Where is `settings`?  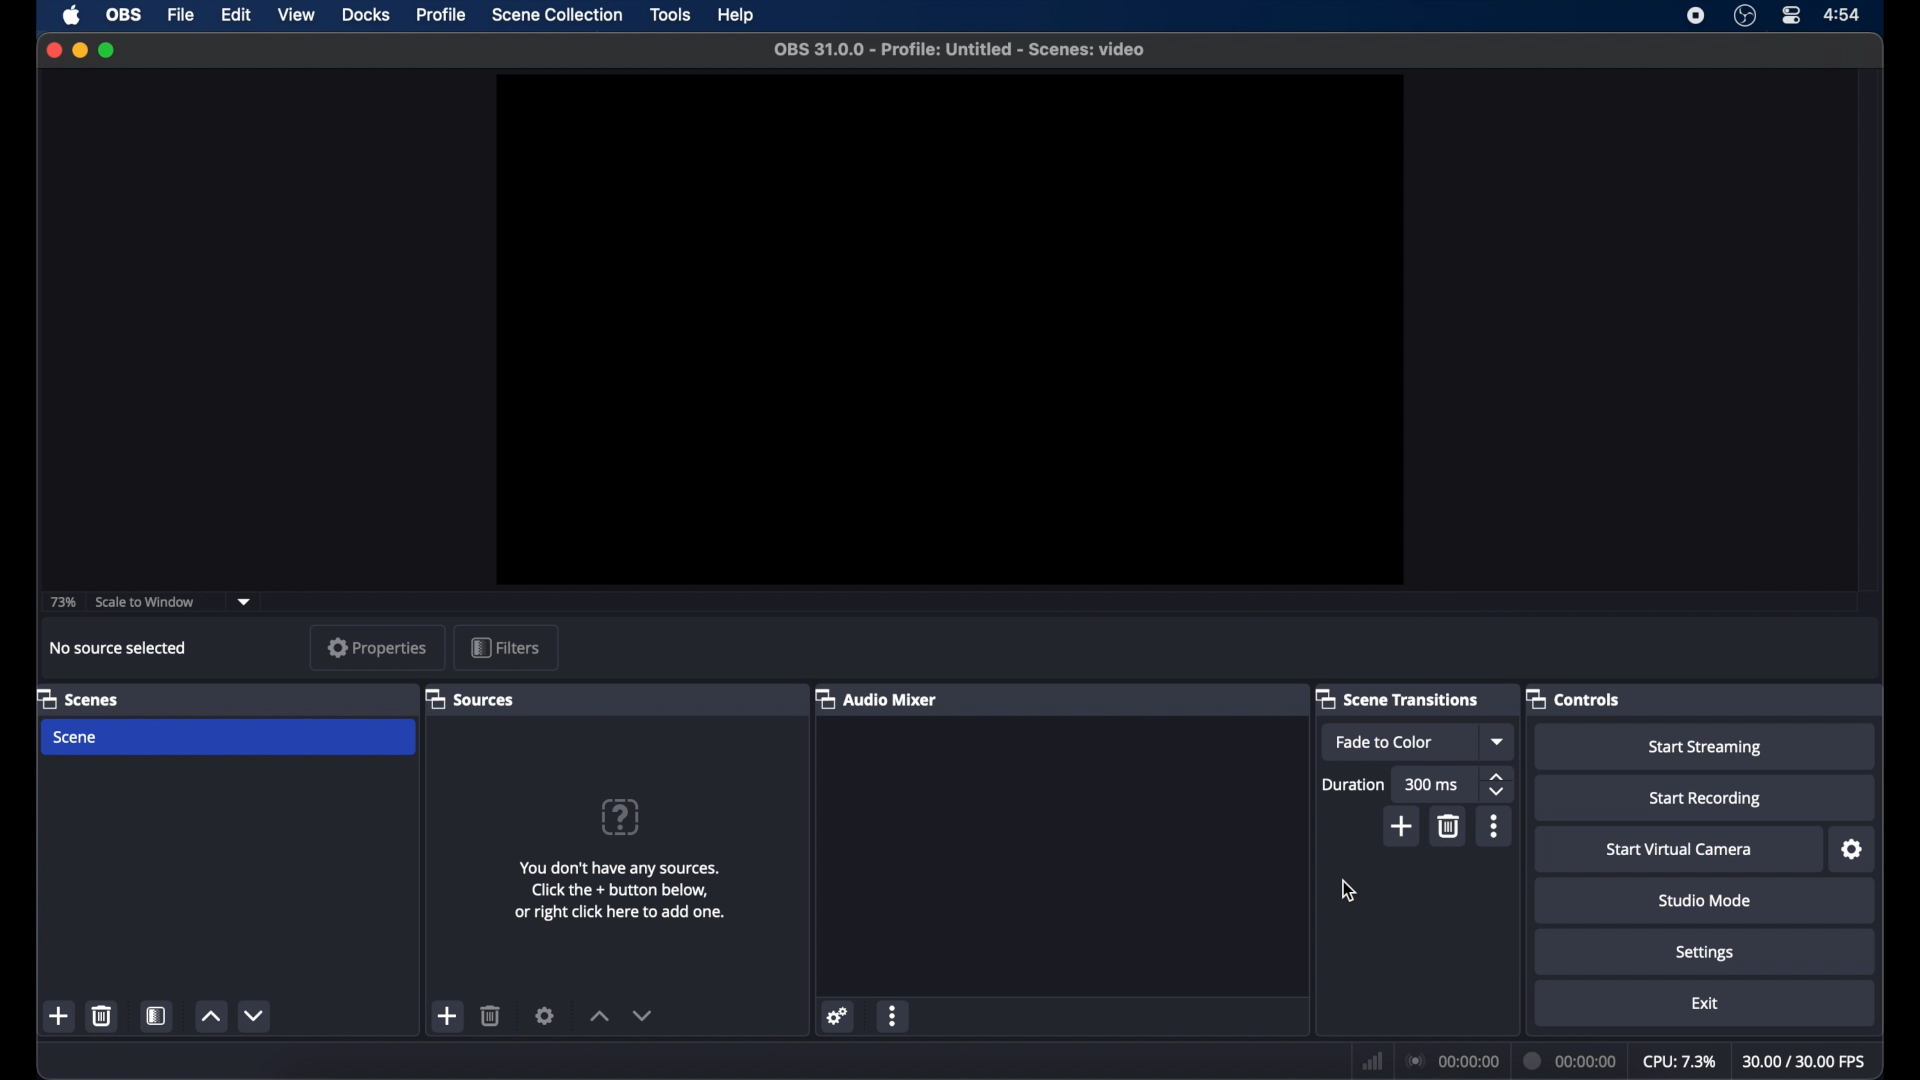
settings is located at coordinates (545, 1015).